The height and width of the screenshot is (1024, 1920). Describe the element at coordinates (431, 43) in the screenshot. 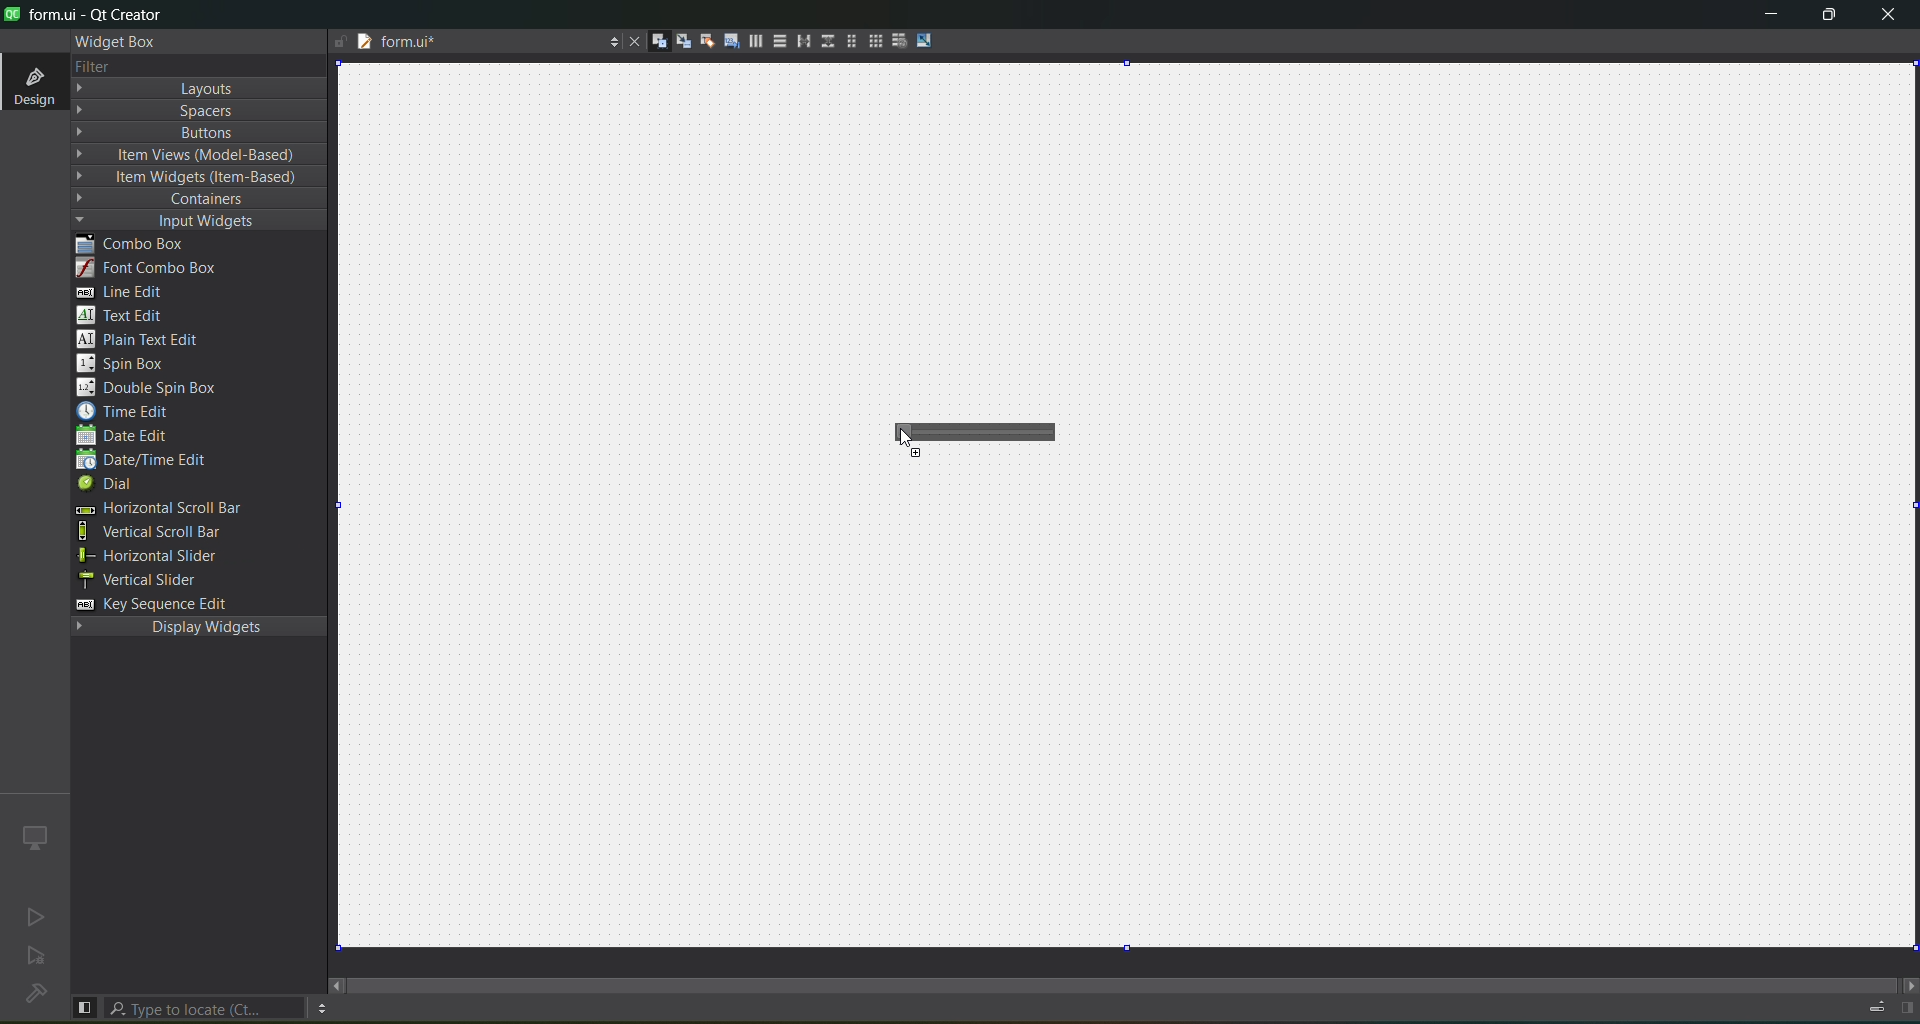

I see `tab name` at that location.